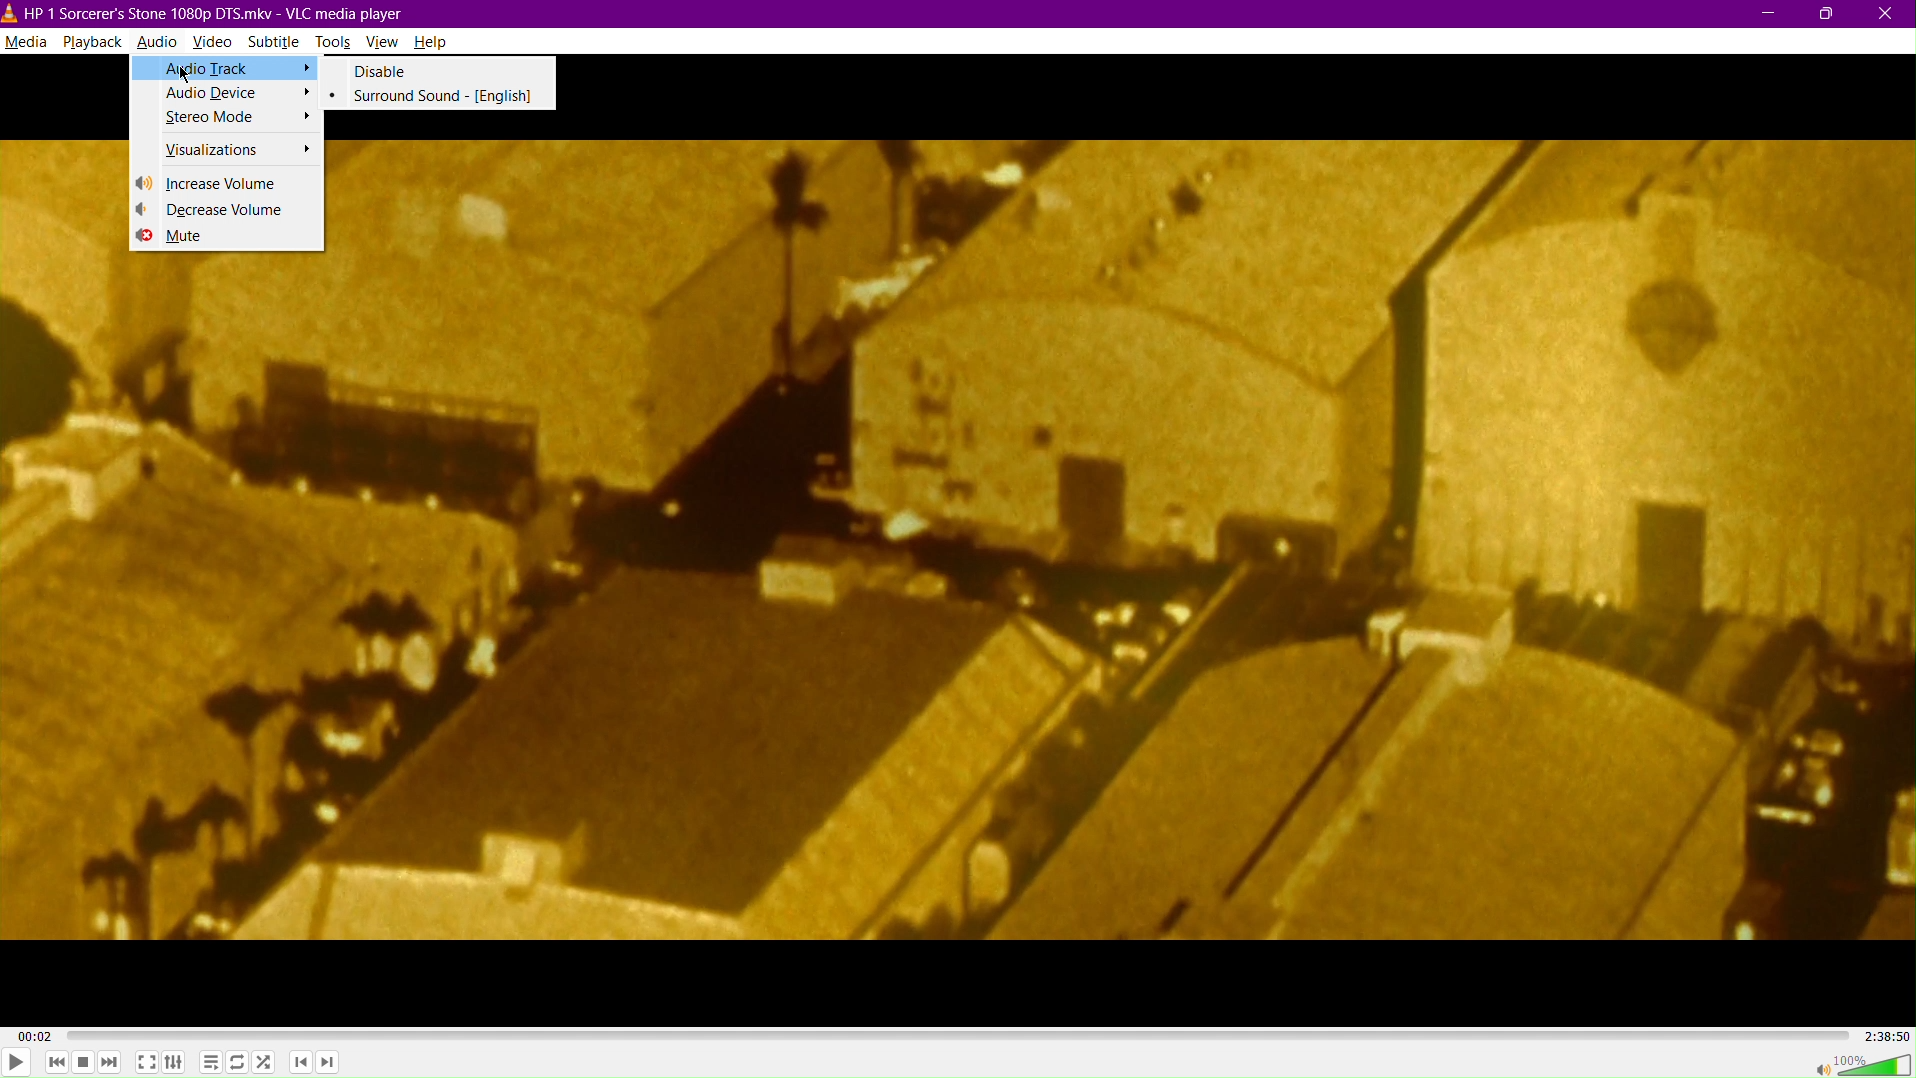 This screenshot has width=1916, height=1078. What do you see at coordinates (1884, 1035) in the screenshot?
I see `2:38:50` at bounding box center [1884, 1035].